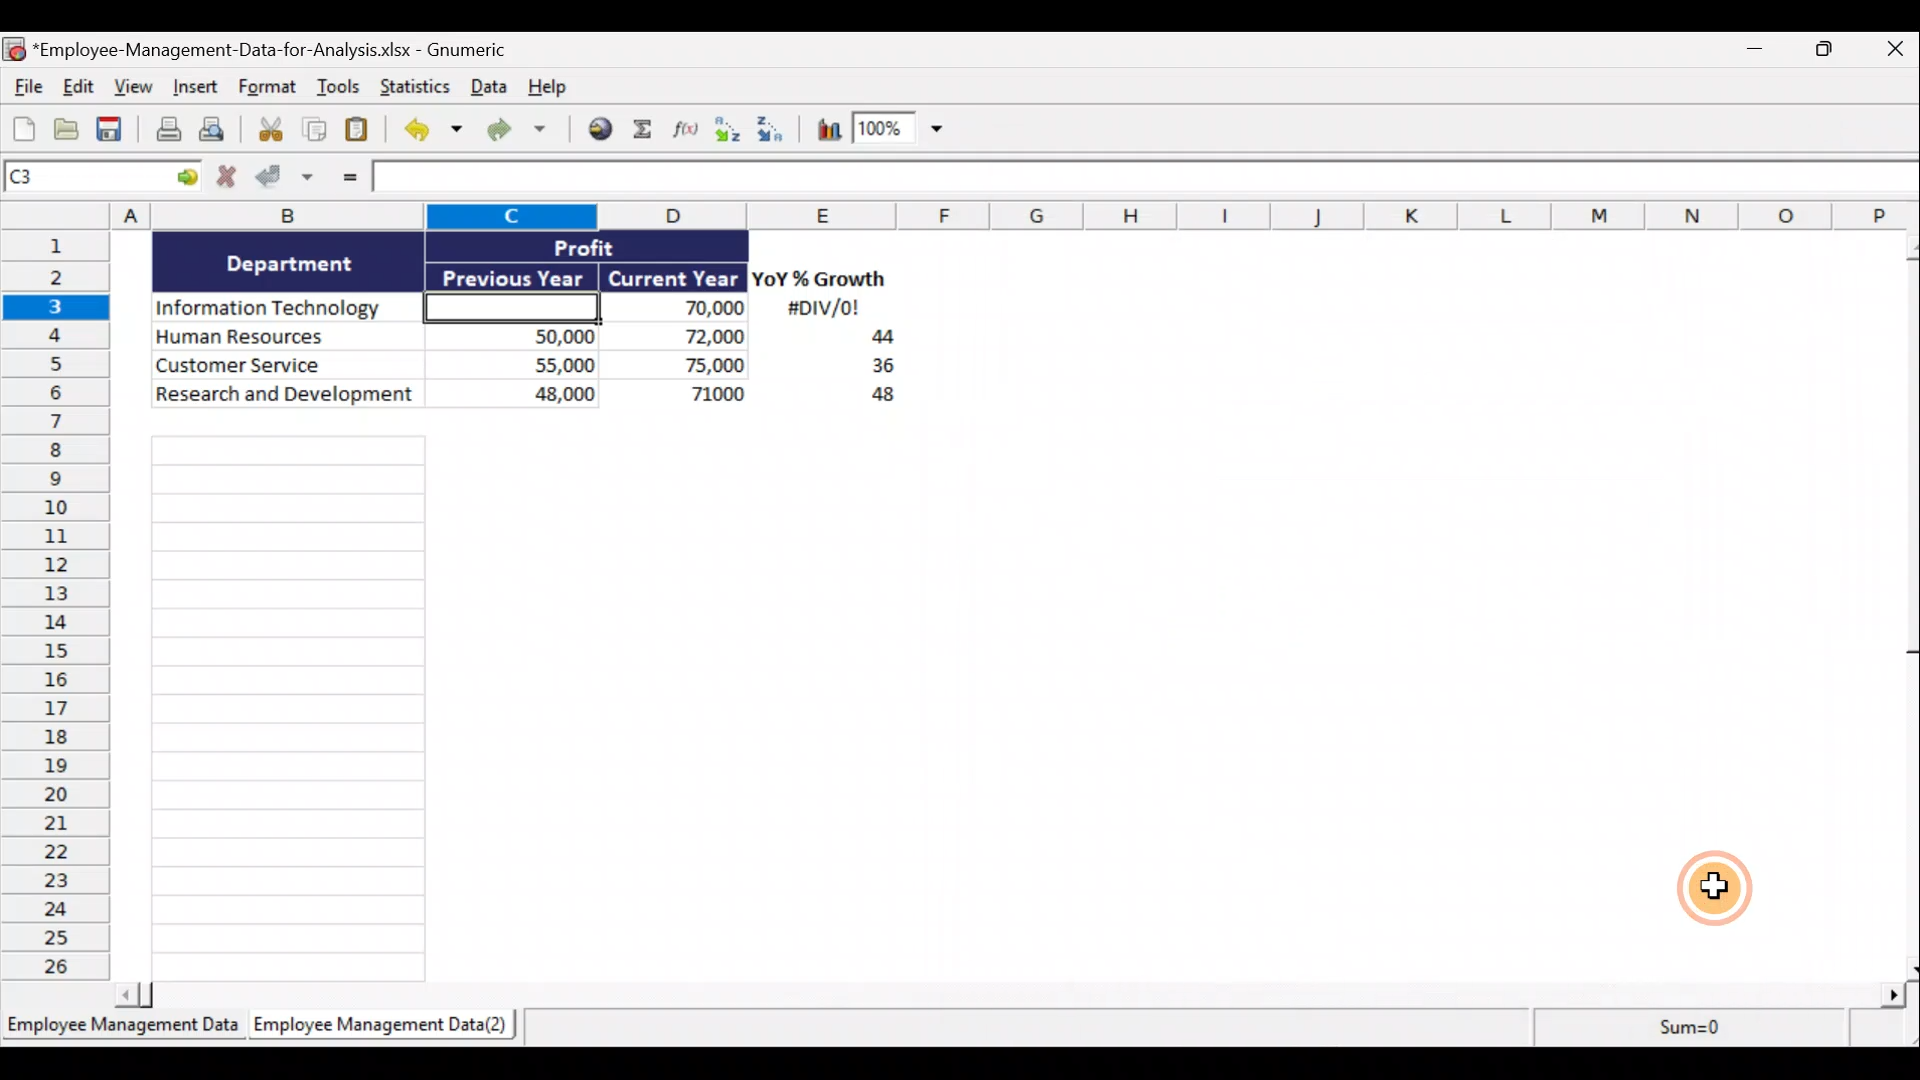  Describe the element at coordinates (13, 49) in the screenshot. I see `Gnumeric logo` at that location.